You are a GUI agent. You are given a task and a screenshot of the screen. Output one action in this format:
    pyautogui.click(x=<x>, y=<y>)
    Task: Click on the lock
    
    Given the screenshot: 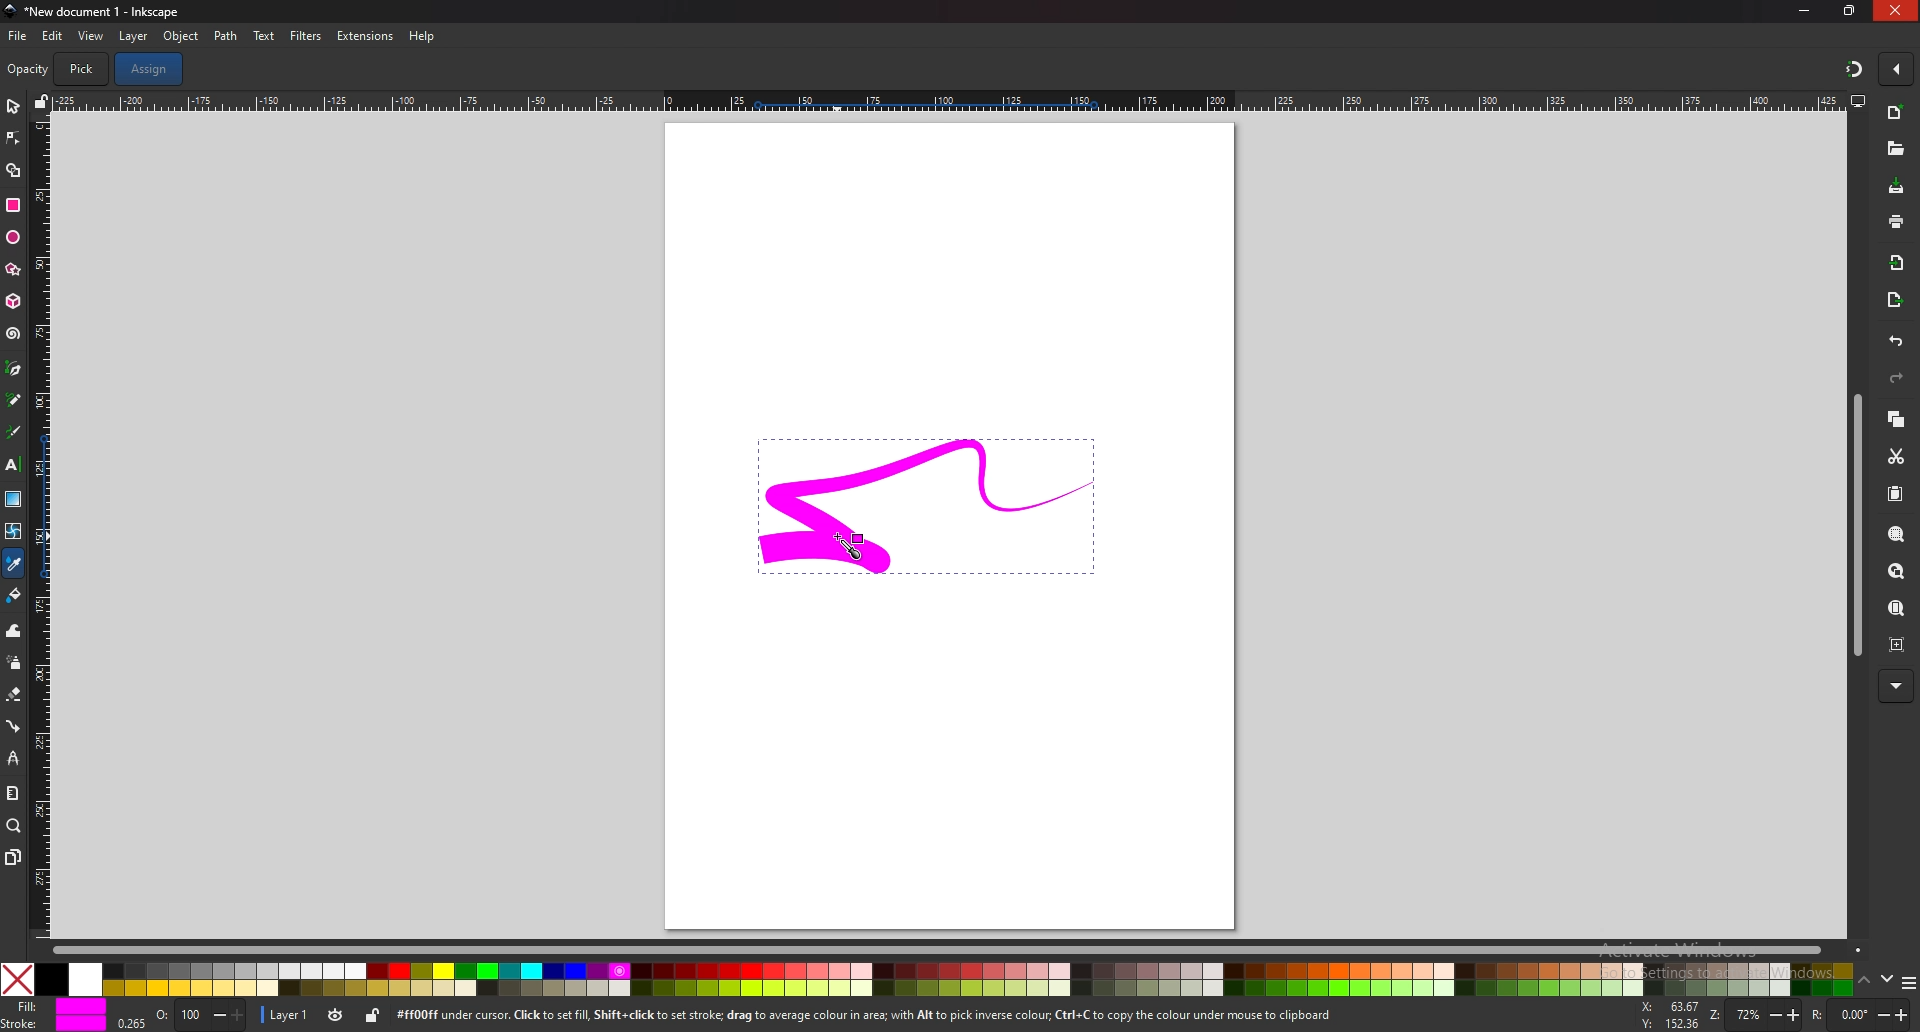 What is the action you would take?
    pyautogui.click(x=373, y=1015)
    